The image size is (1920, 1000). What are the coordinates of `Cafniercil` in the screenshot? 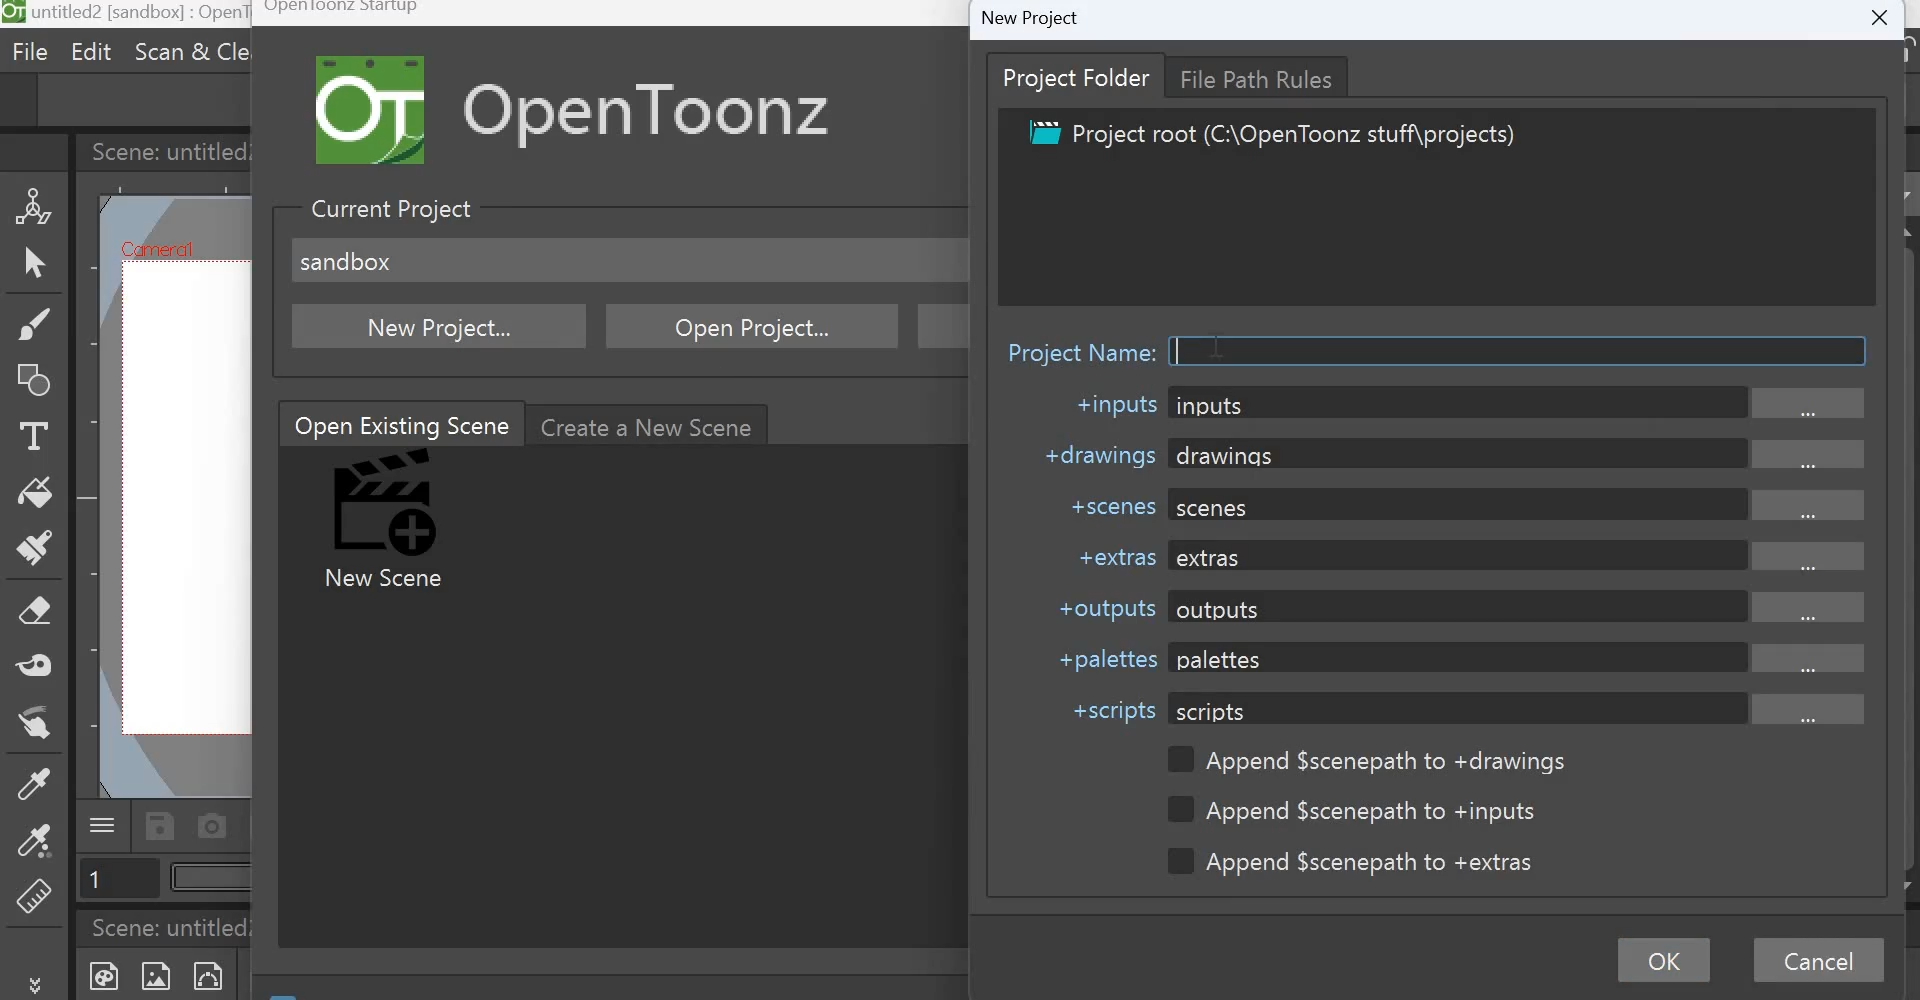 It's located at (153, 248).